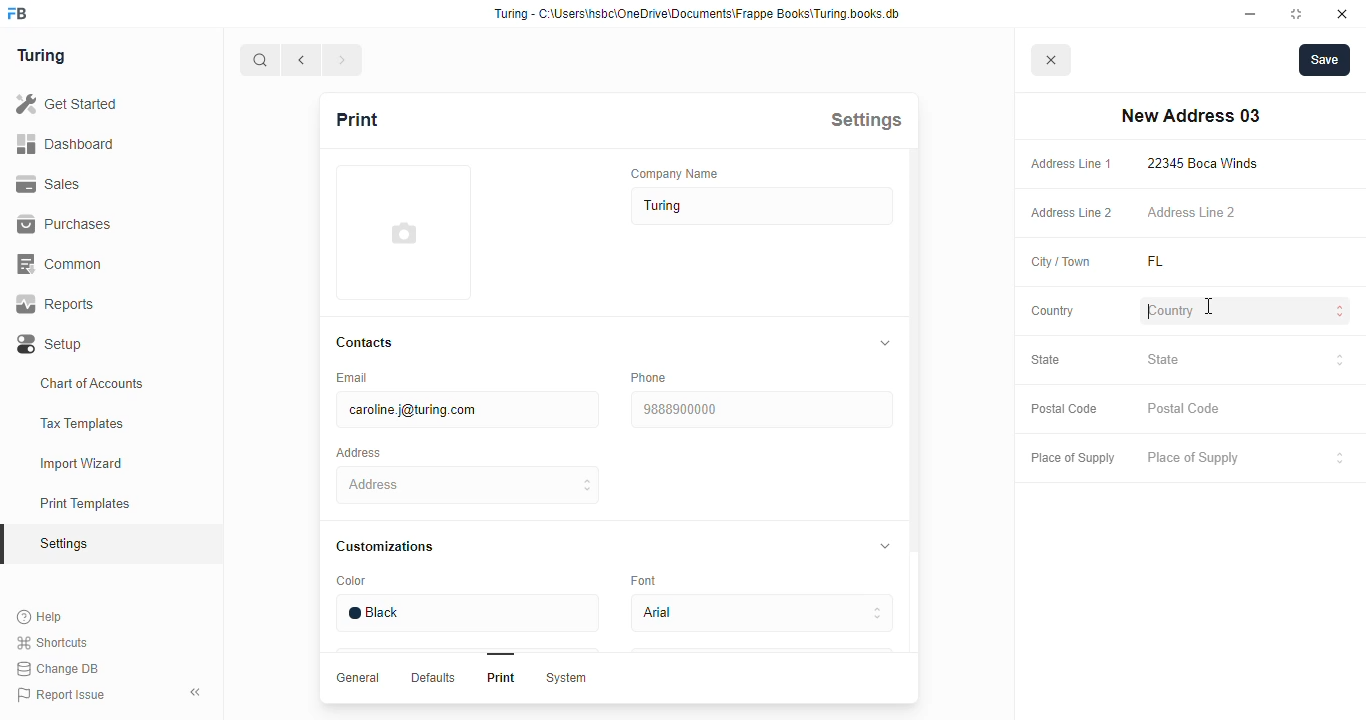 Image resolution: width=1366 pixels, height=720 pixels. What do you see at coordinates (1251, 14) in the screenshot?
I see `minimize` at bounding box center [1251, 14].